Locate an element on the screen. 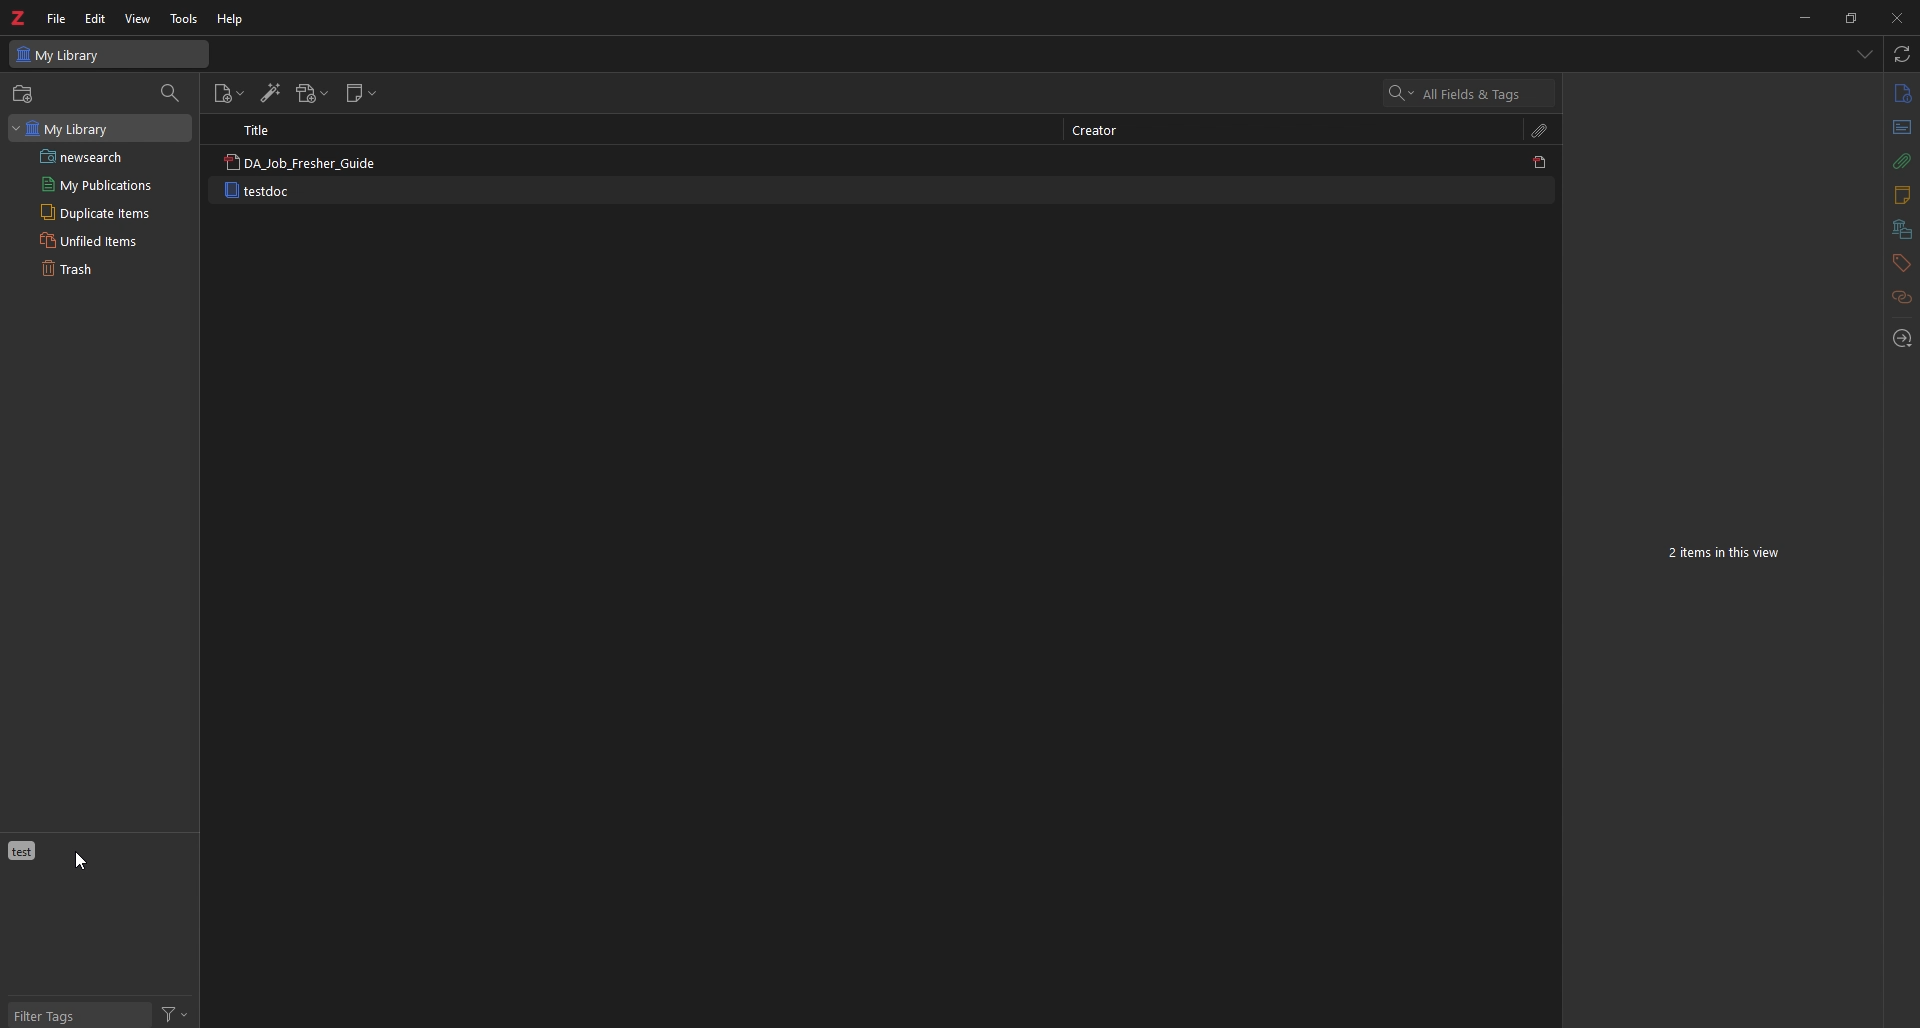  edit is located at coordinates (97, 19).